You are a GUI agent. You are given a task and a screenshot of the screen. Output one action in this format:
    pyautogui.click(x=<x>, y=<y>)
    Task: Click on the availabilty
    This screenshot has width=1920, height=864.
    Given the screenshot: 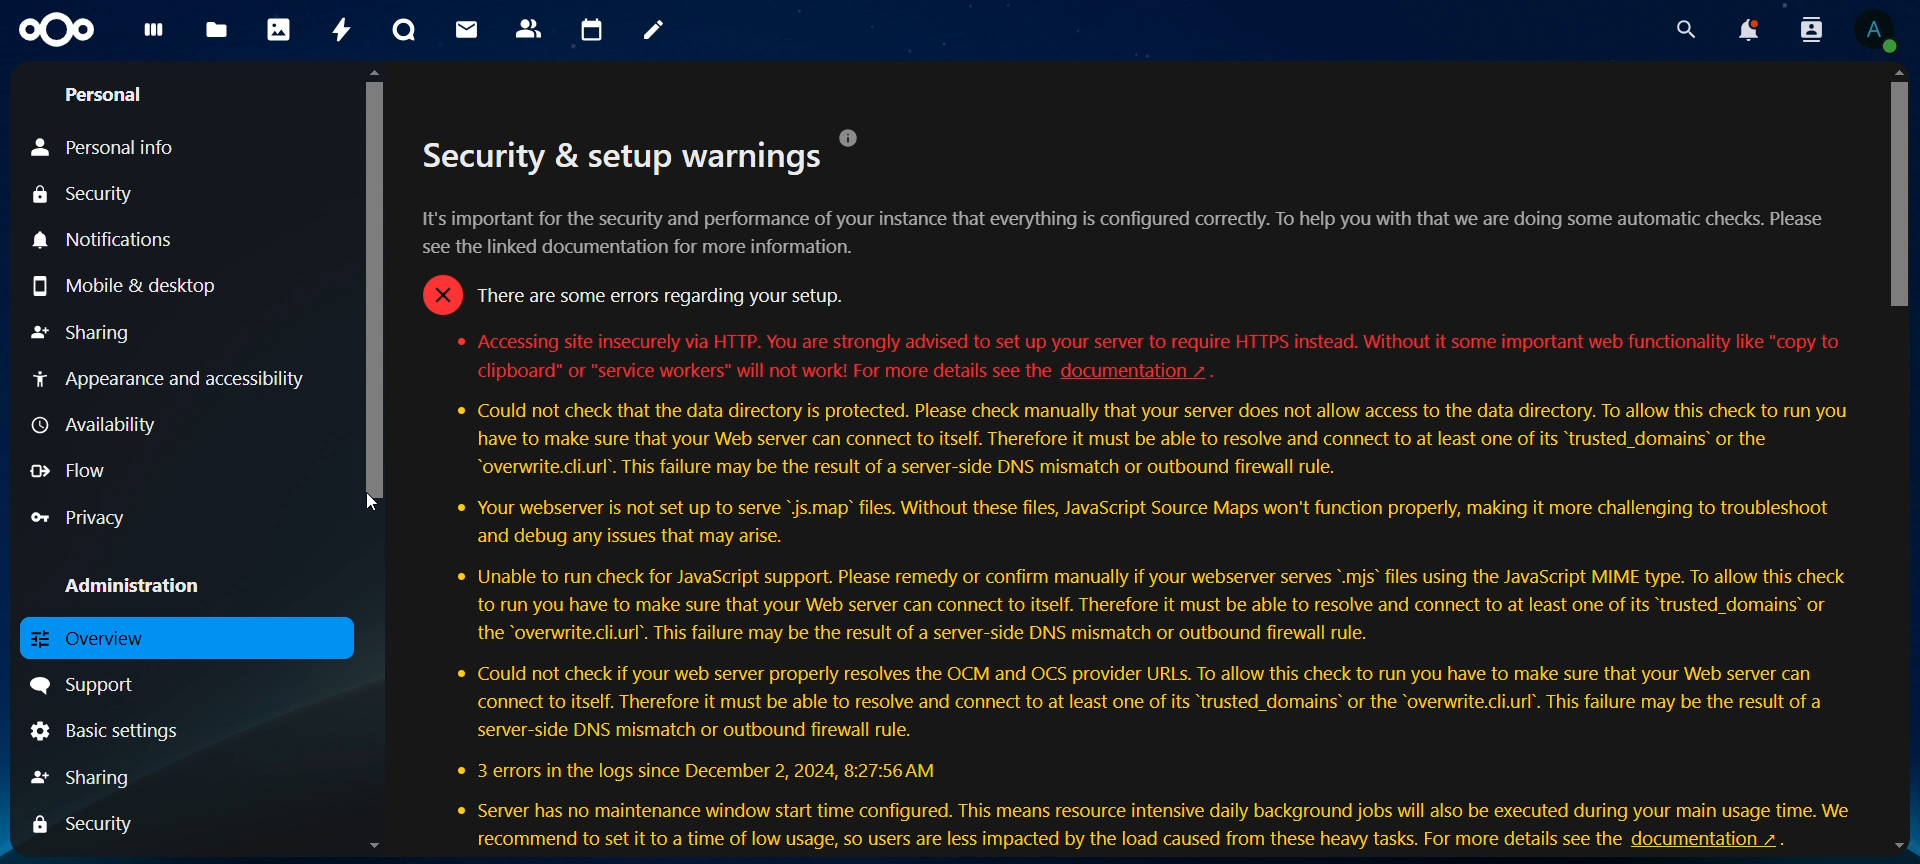 What is the action you would take?
    pyautogui.click(x=99, y=427)
    